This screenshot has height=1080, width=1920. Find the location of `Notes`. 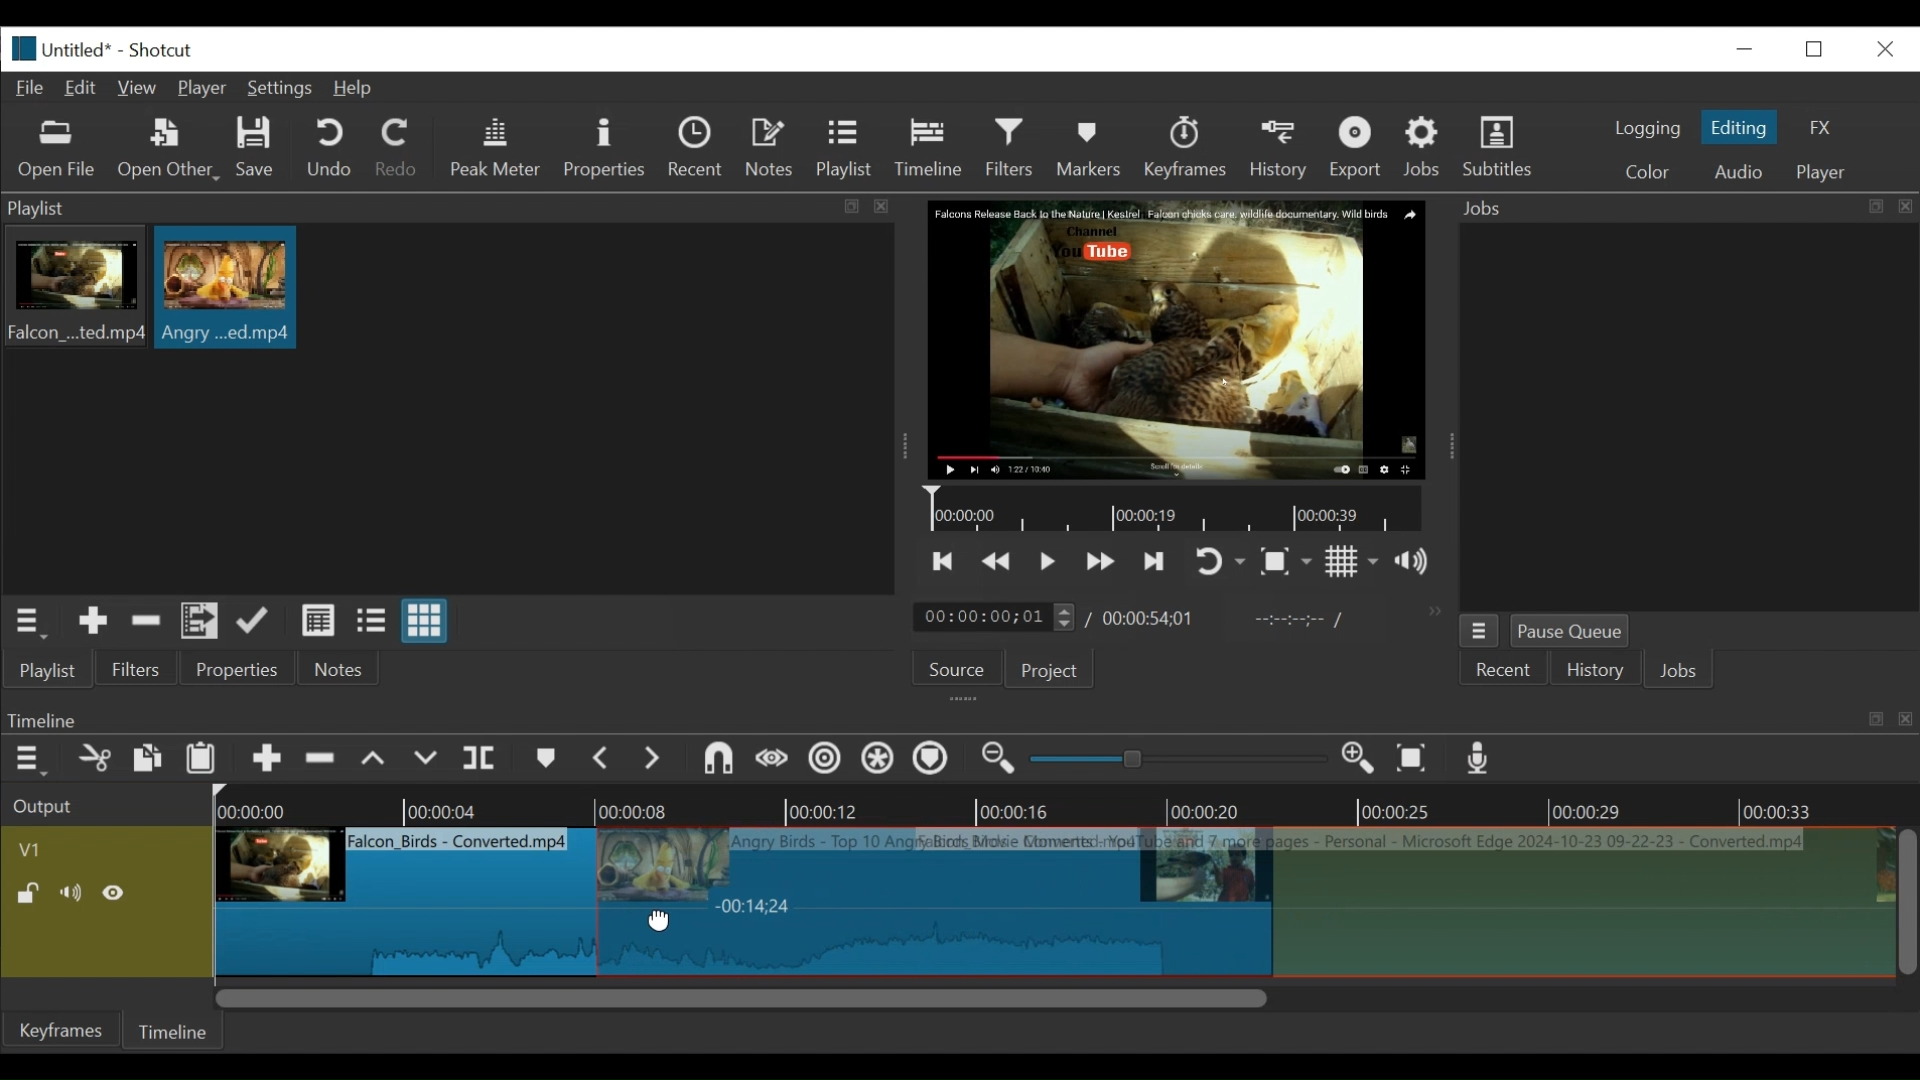

Notes is located at coordinates (339, 669).